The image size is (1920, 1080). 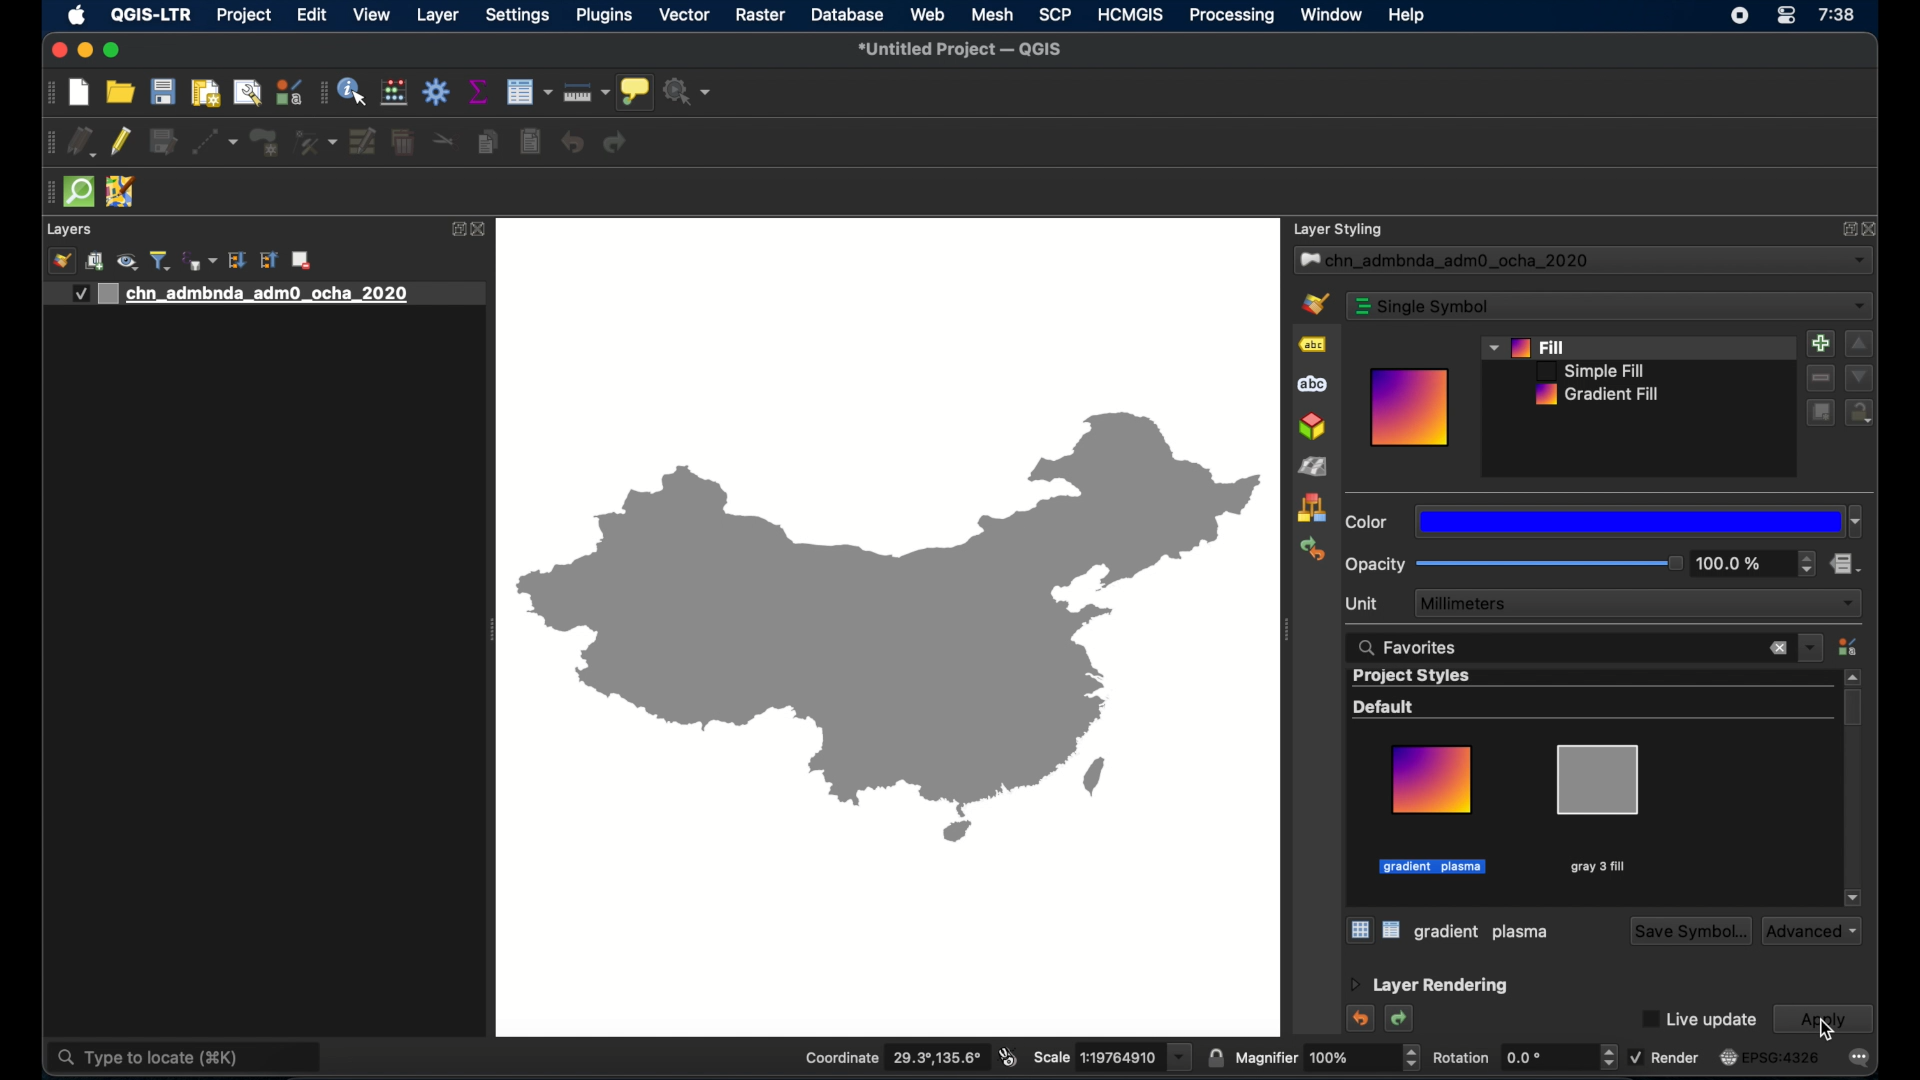 I want to click on dropdown menu, so click(x=1811, y=648).